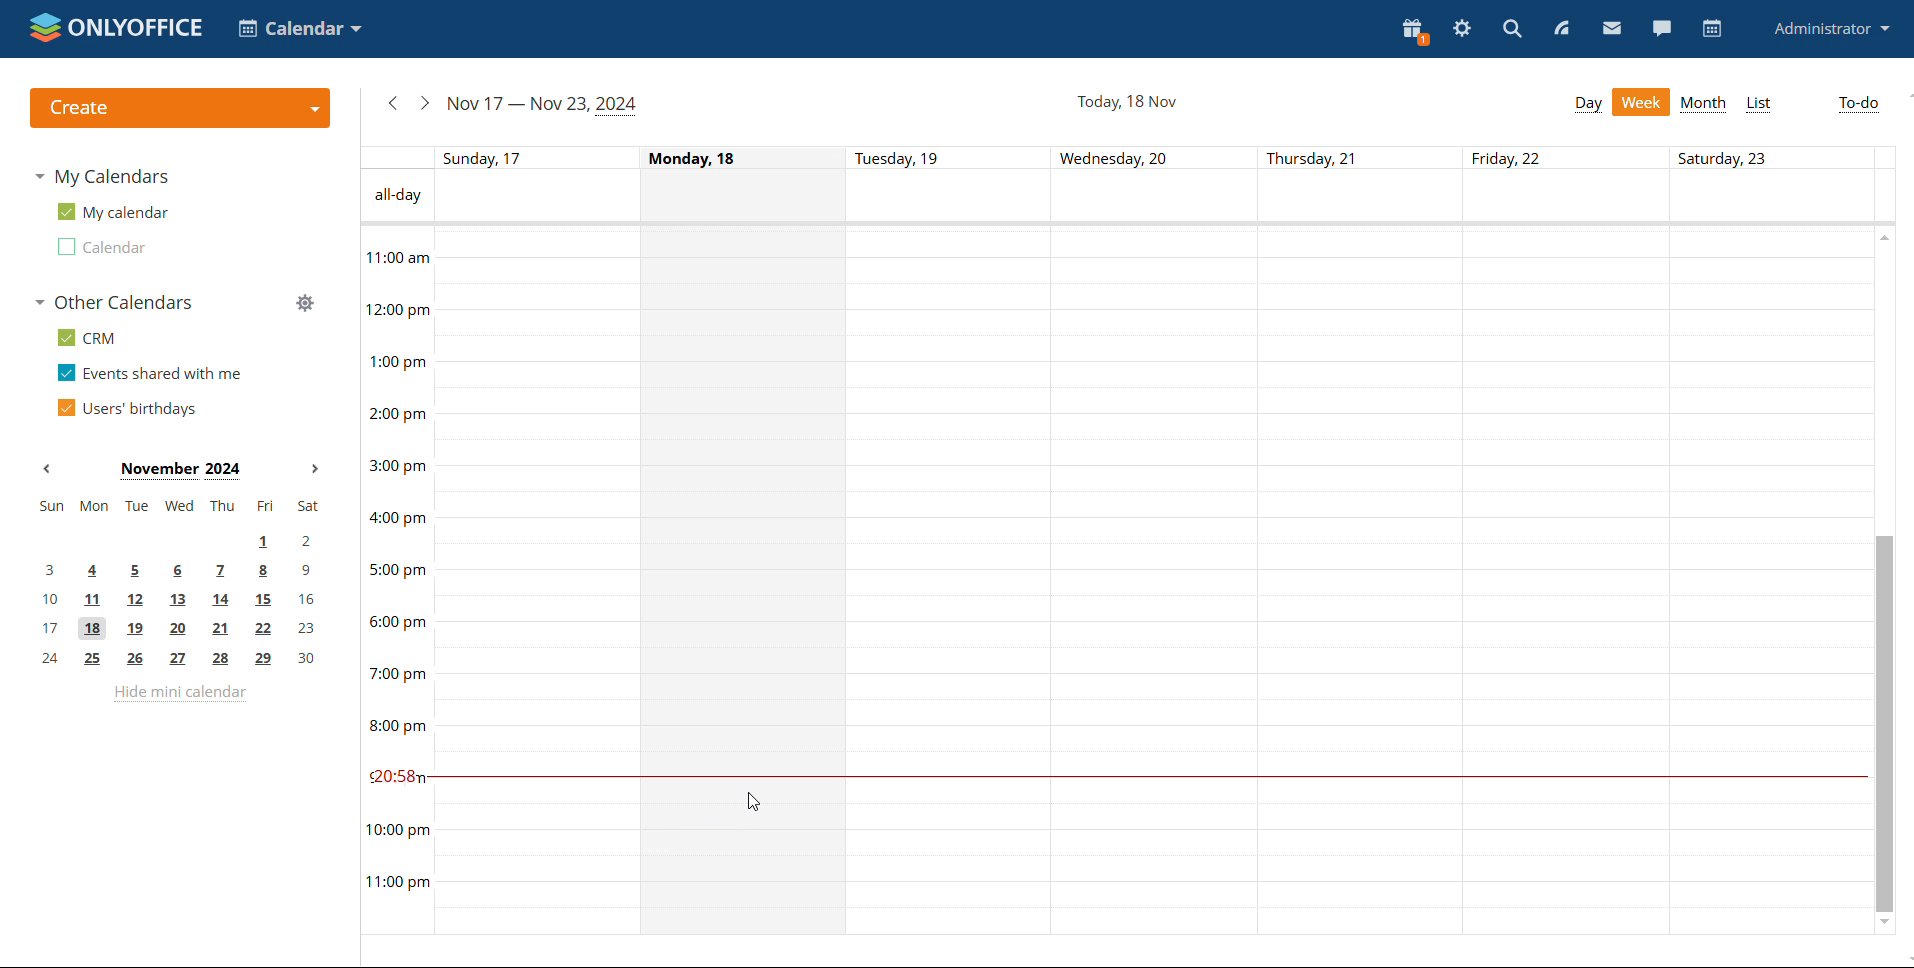 The image size is (1914, 968). I want to click on feed, so click(1561, 27).